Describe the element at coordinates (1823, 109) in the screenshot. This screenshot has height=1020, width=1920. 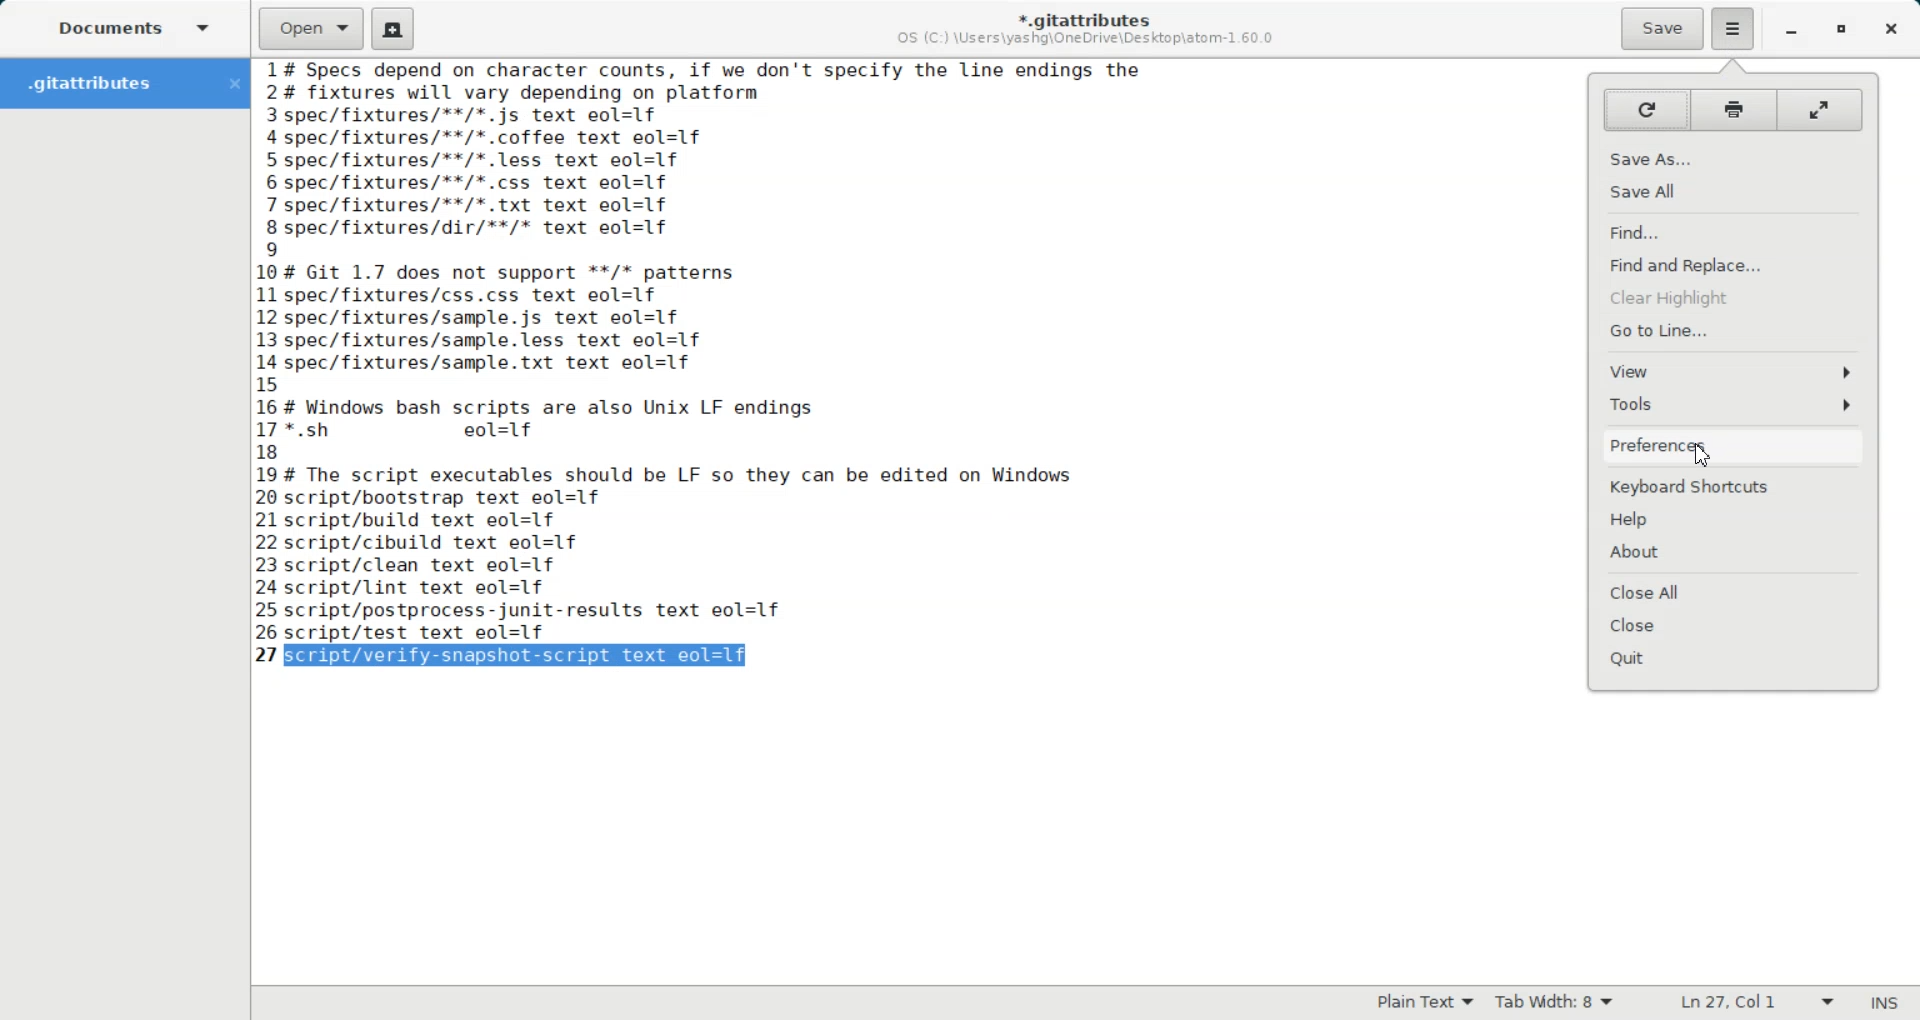
I see `Full screen` at that location.